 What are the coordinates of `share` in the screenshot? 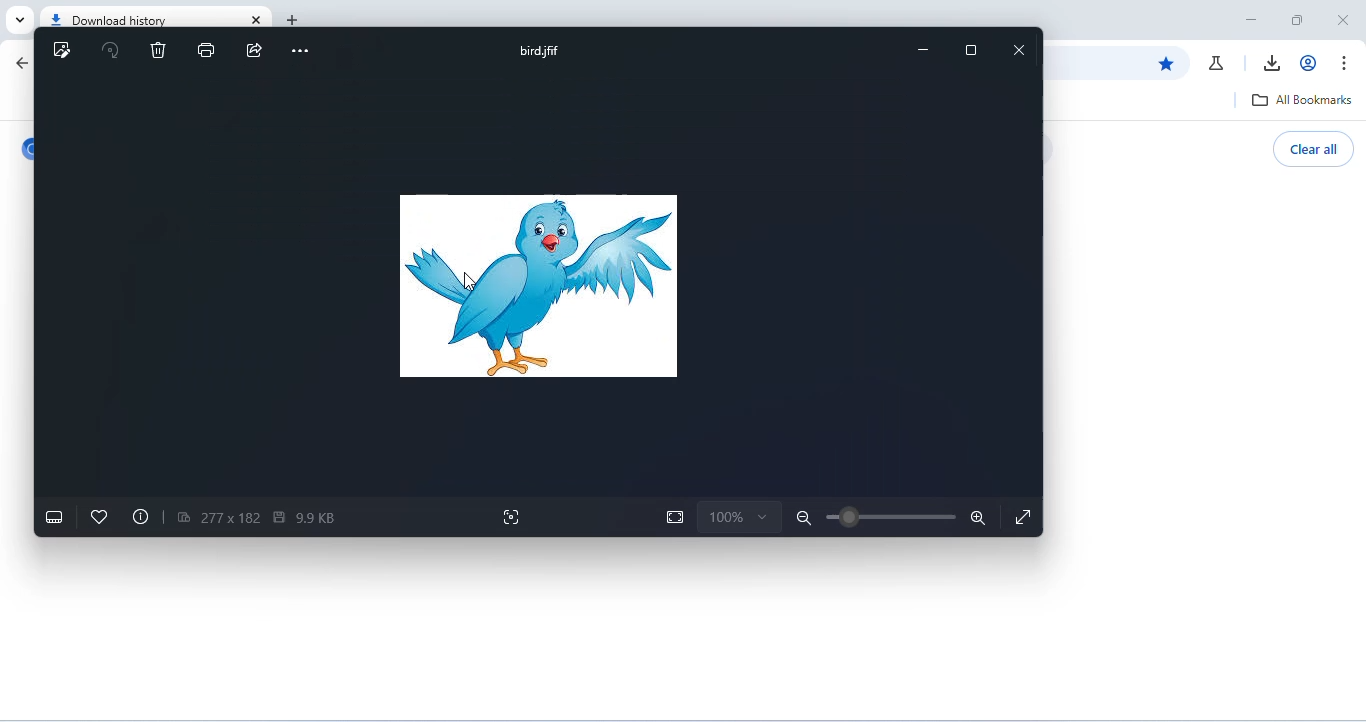 It's located at (258, 52).